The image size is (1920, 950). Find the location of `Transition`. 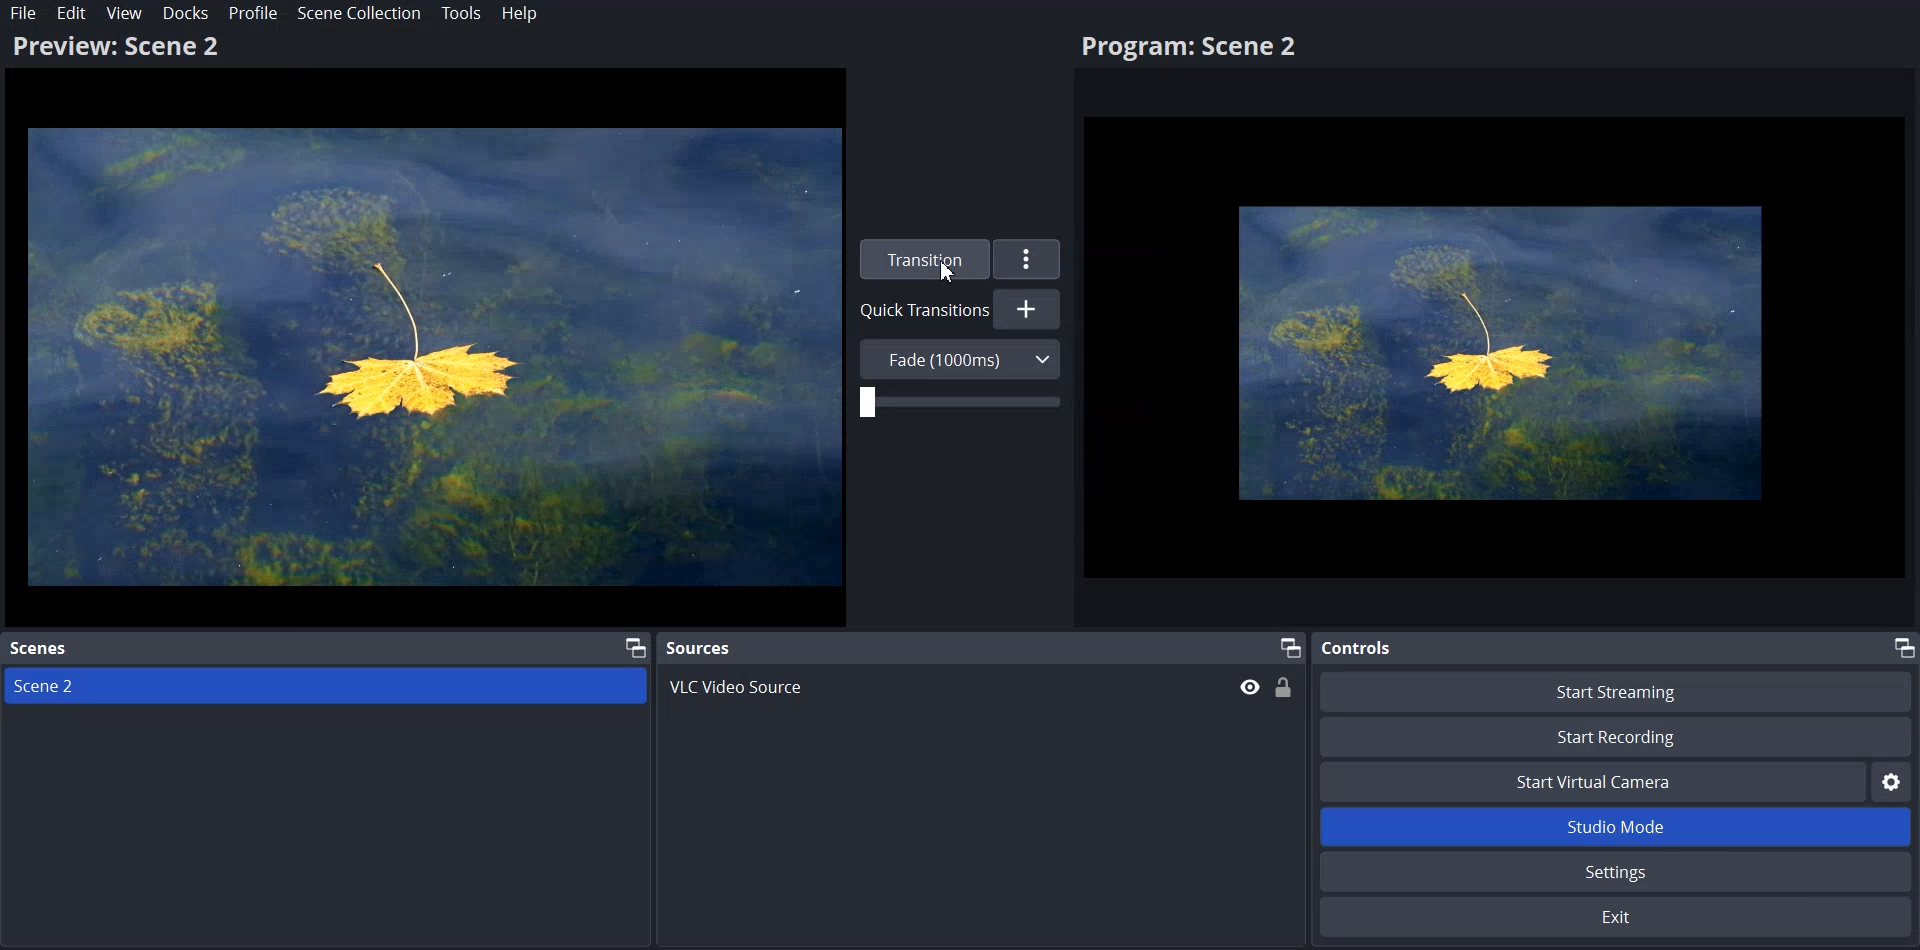

Transition is located at coordinates (923, 260).